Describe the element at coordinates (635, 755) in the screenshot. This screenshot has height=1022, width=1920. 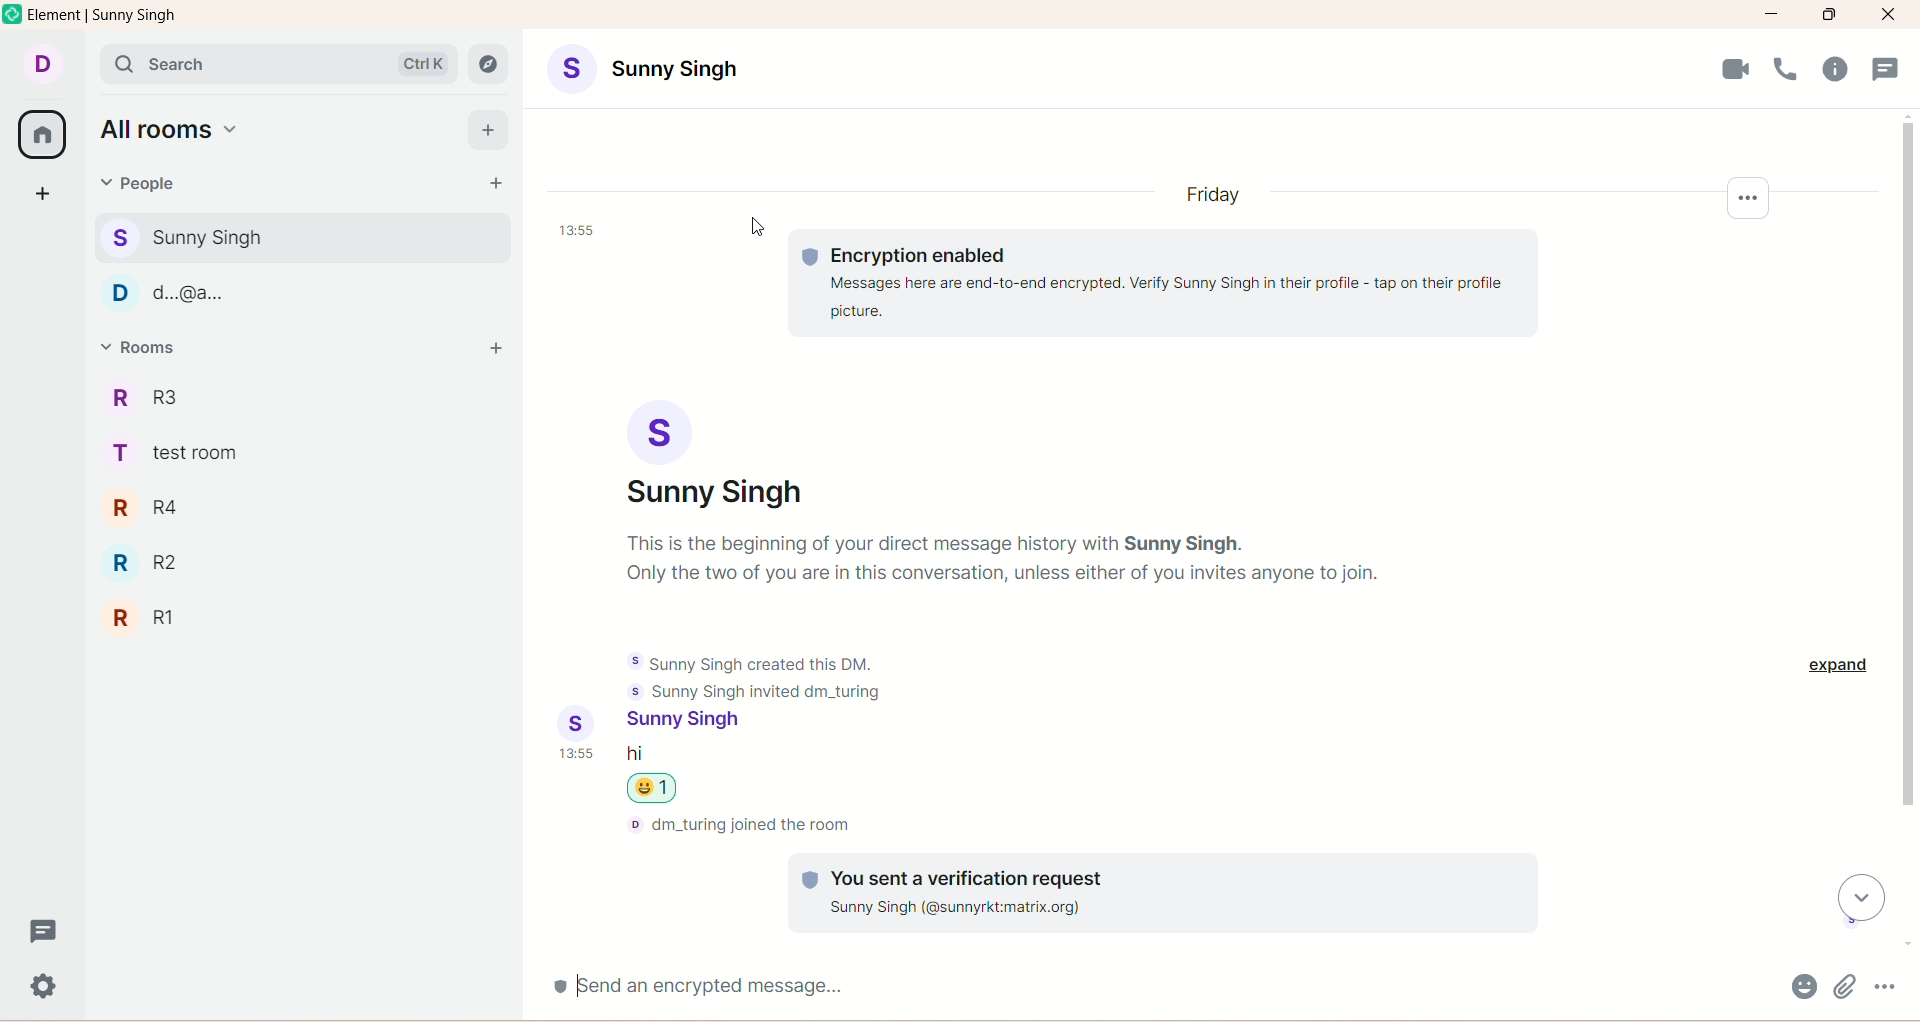
I see `message` at that location.